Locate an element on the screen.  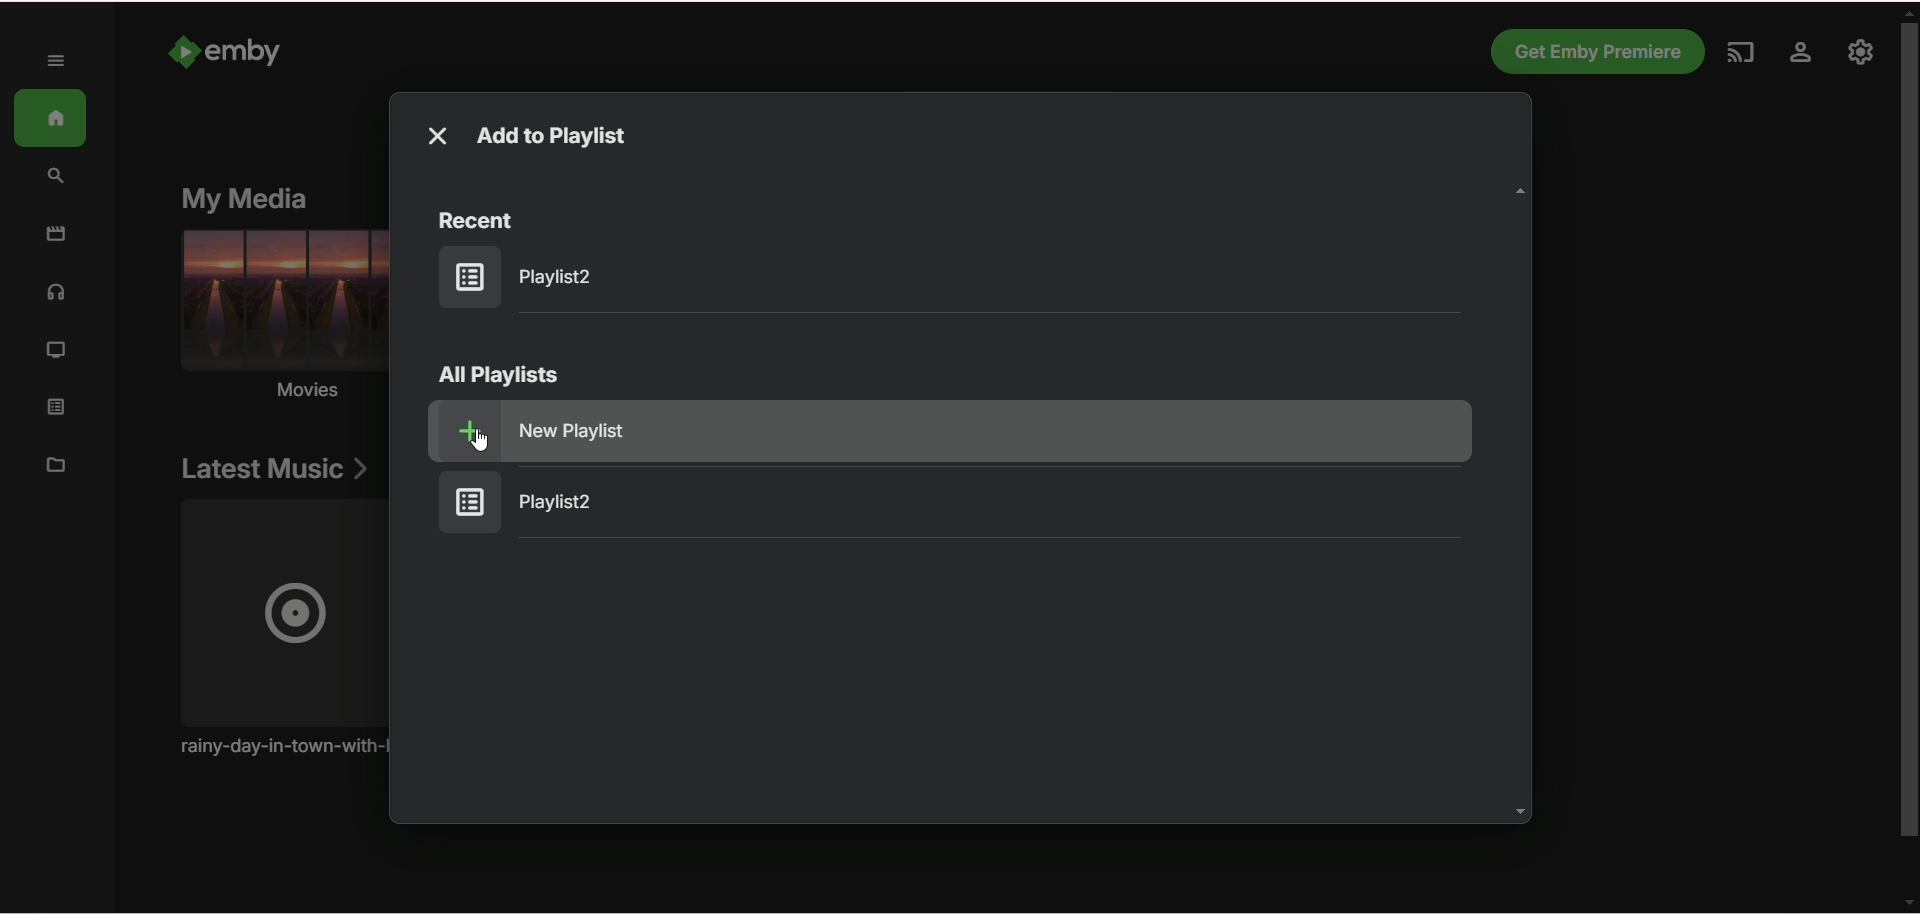
add to playlist is located at coordinates (554, 138).